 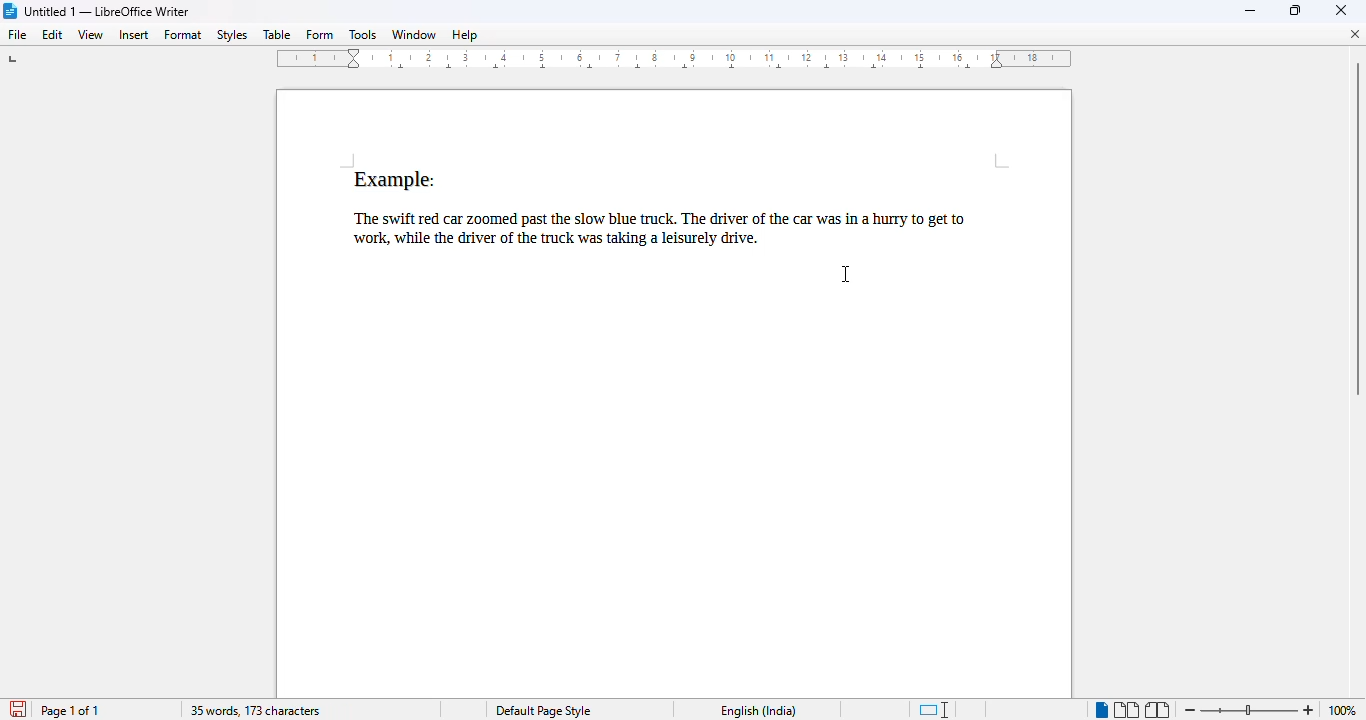 What do you see at coordinates (109, 11) in the screenshot?
I see `Untitled 1 -- LibreOffice Writer` at bounding box center [109, 11].